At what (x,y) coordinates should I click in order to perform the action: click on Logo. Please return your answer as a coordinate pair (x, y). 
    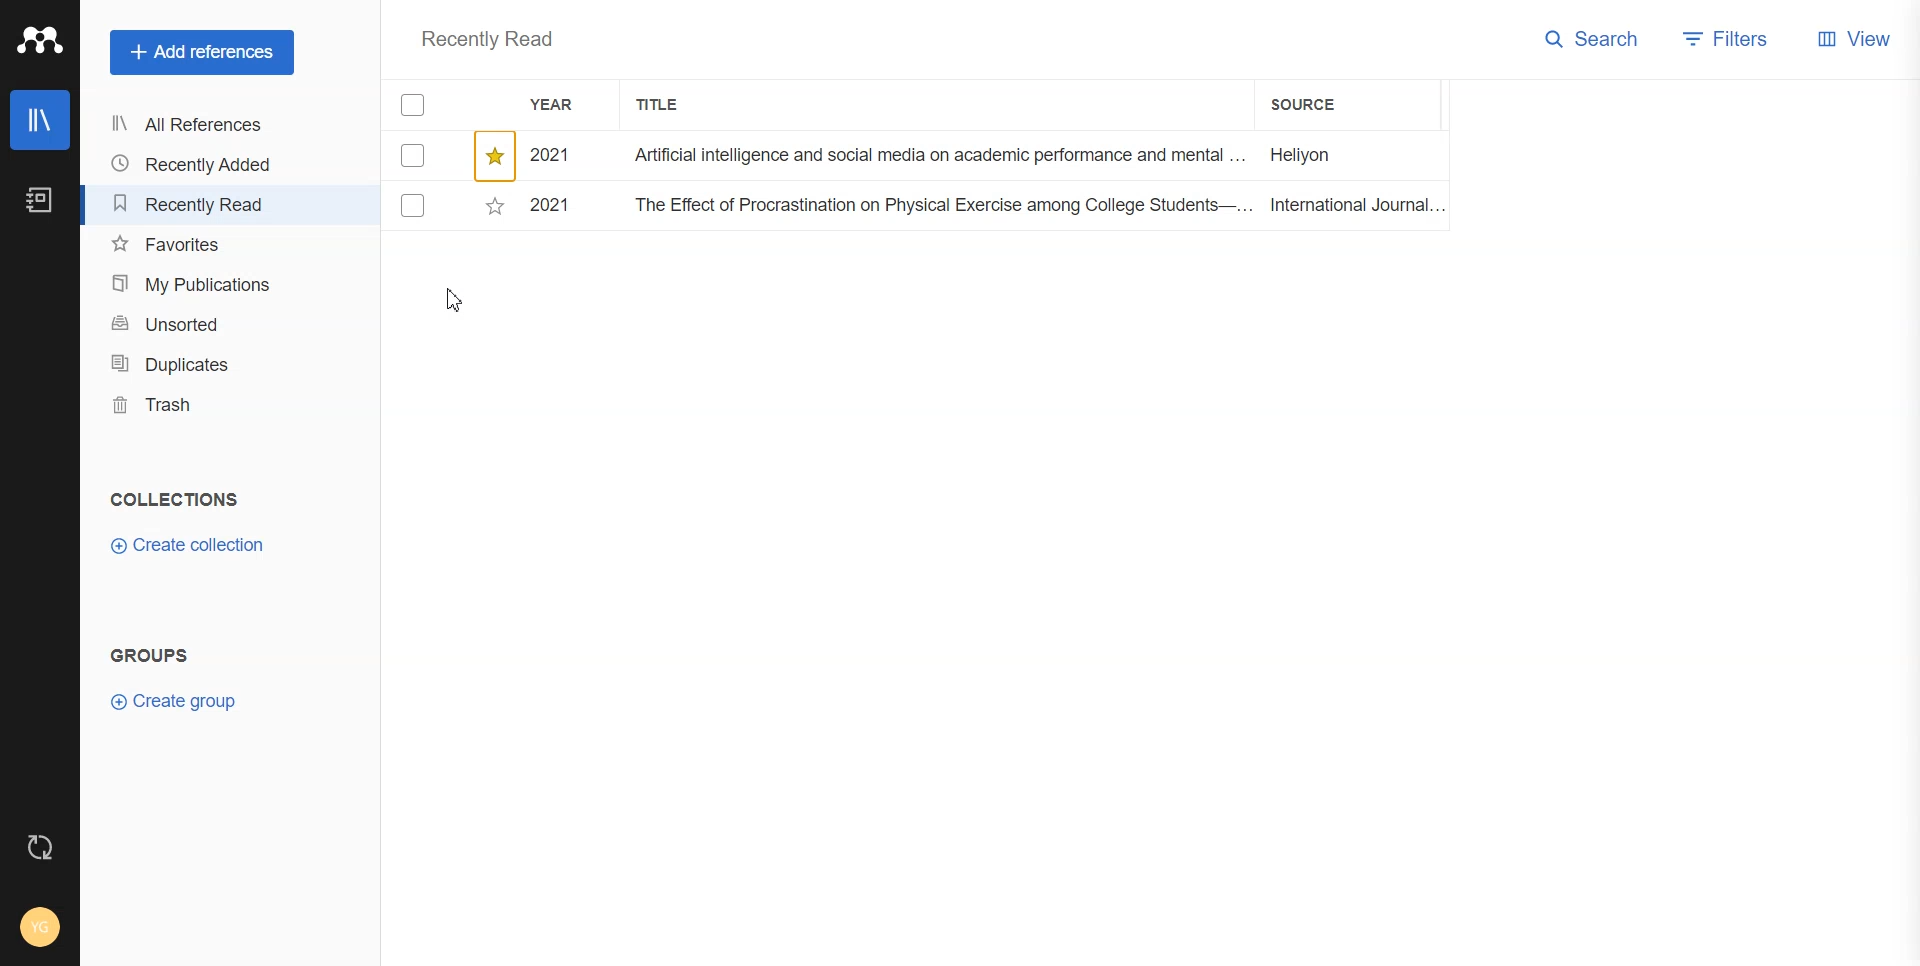
    Looking at the image, I should click on (38, 40).